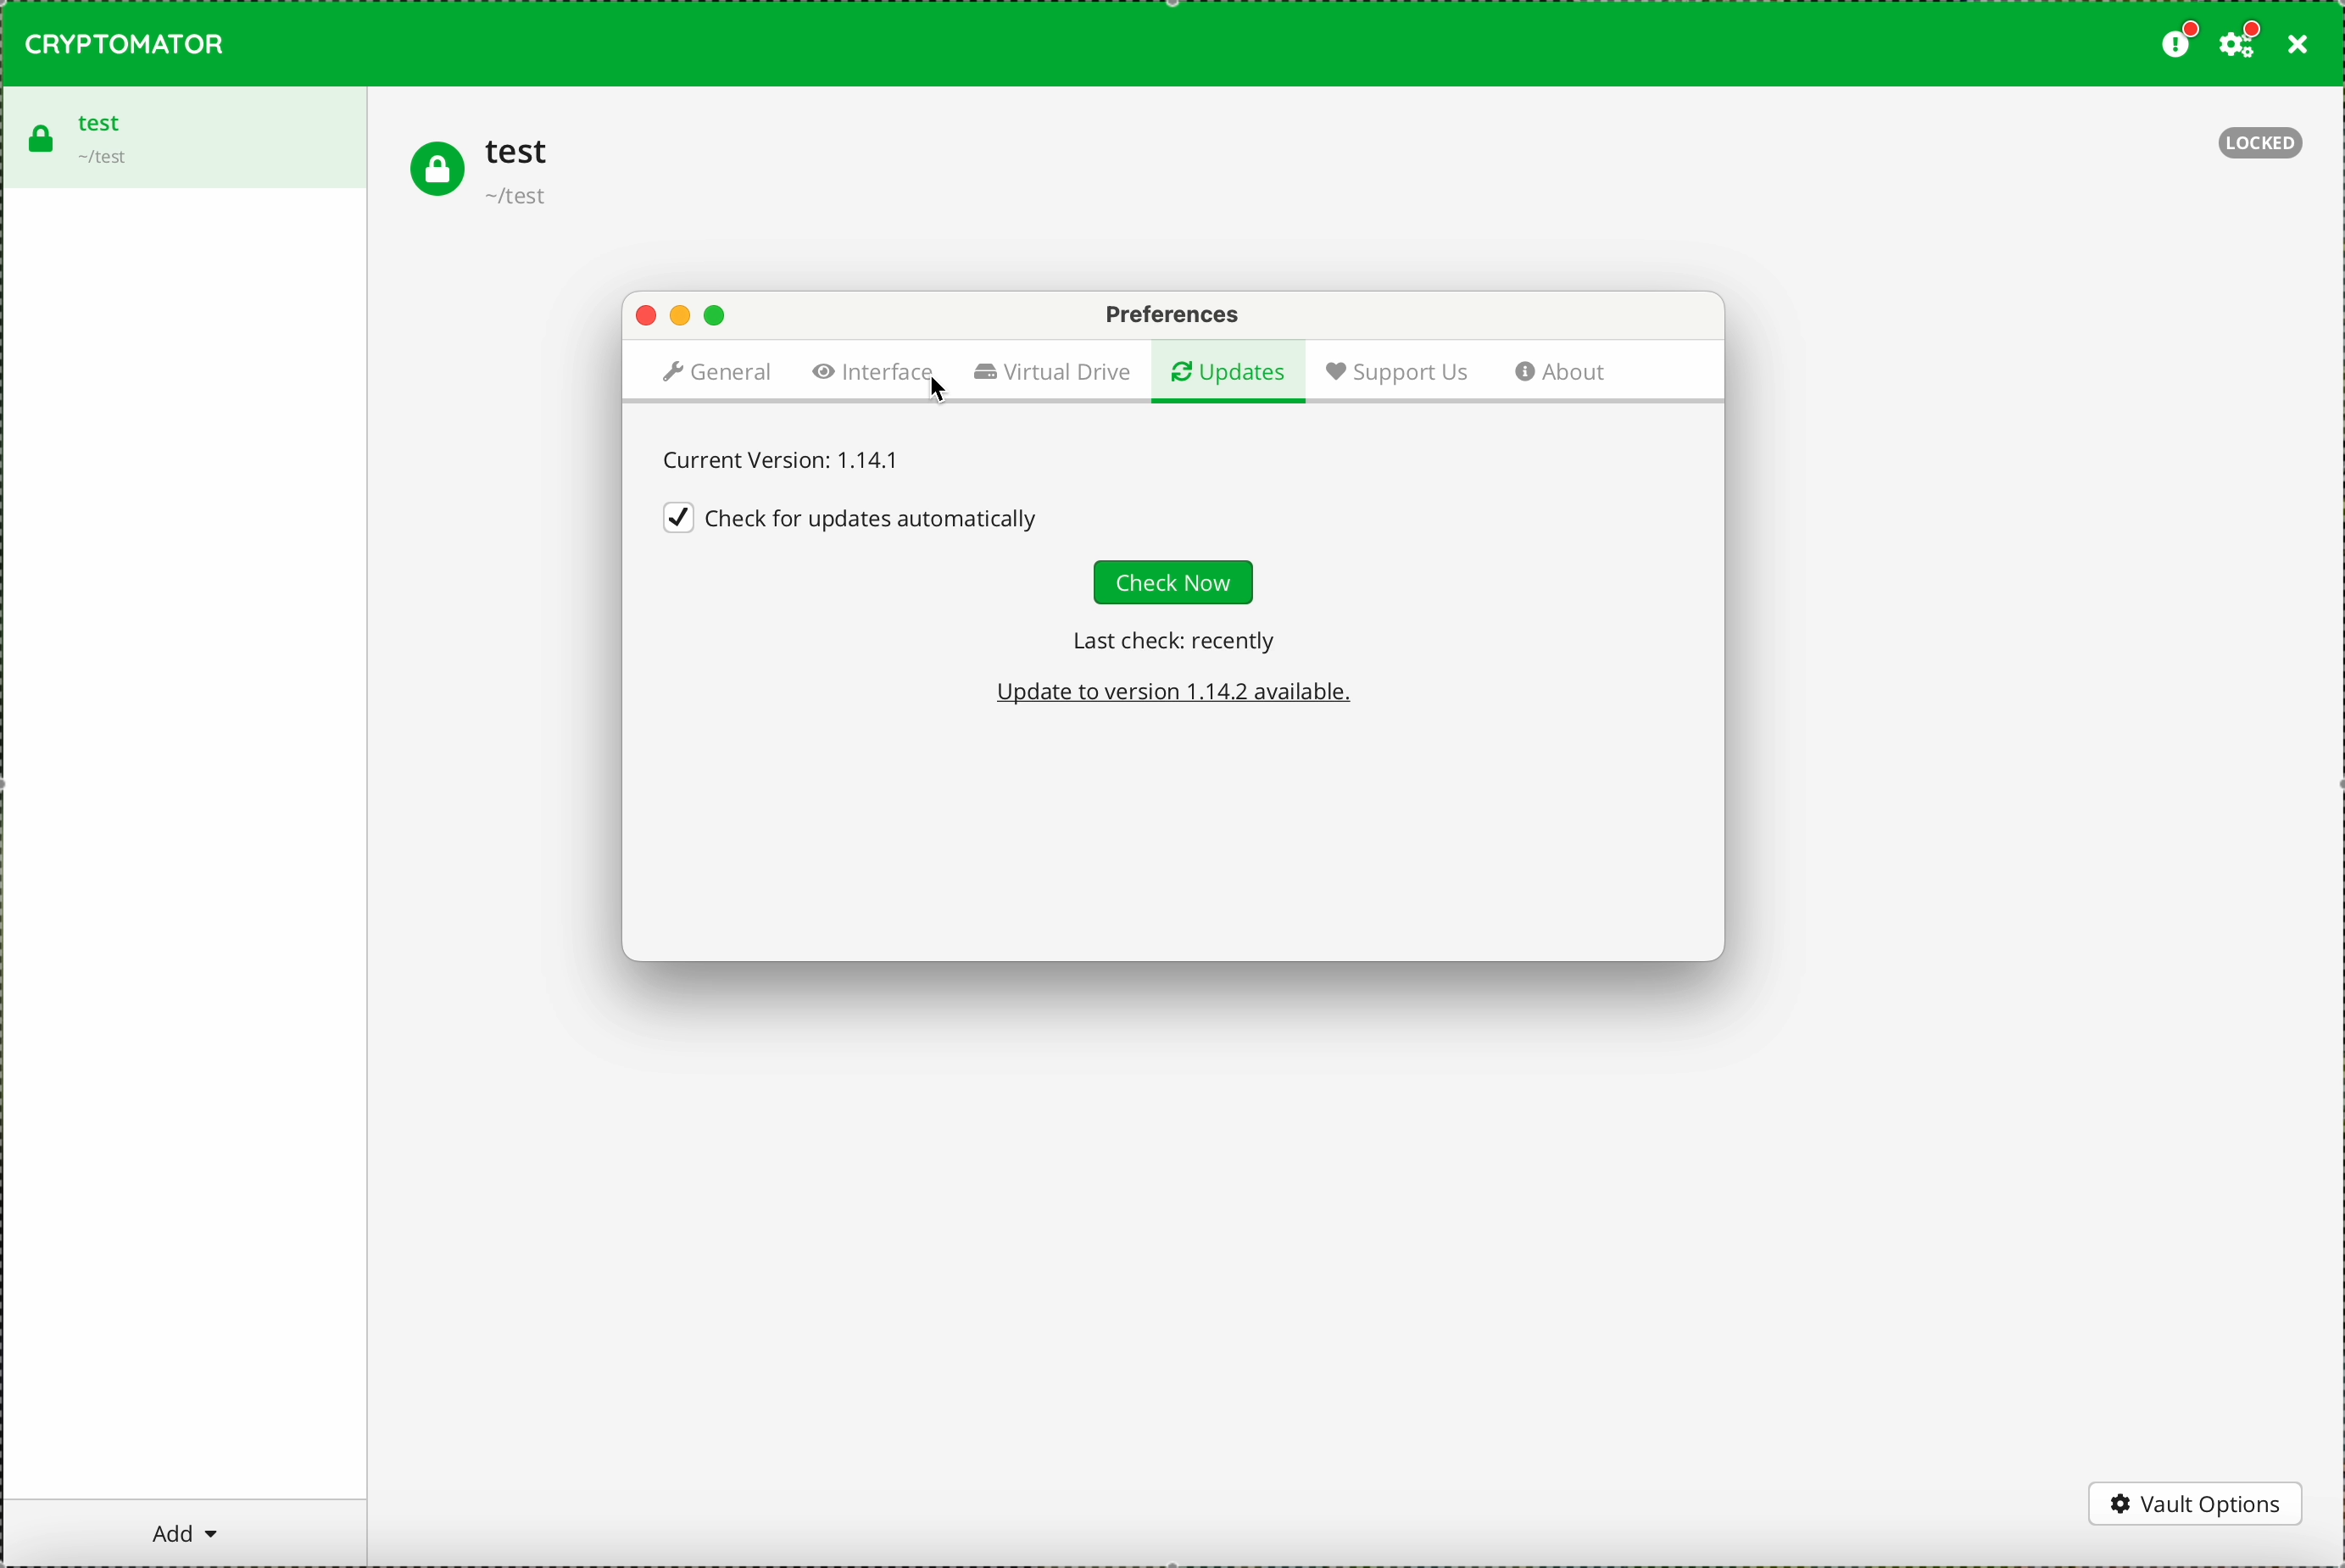 This screenshot has width=2345, height=1568. Describe the element at coordinates (1171, 314) in the screenshot. I see `preferences` at that location.